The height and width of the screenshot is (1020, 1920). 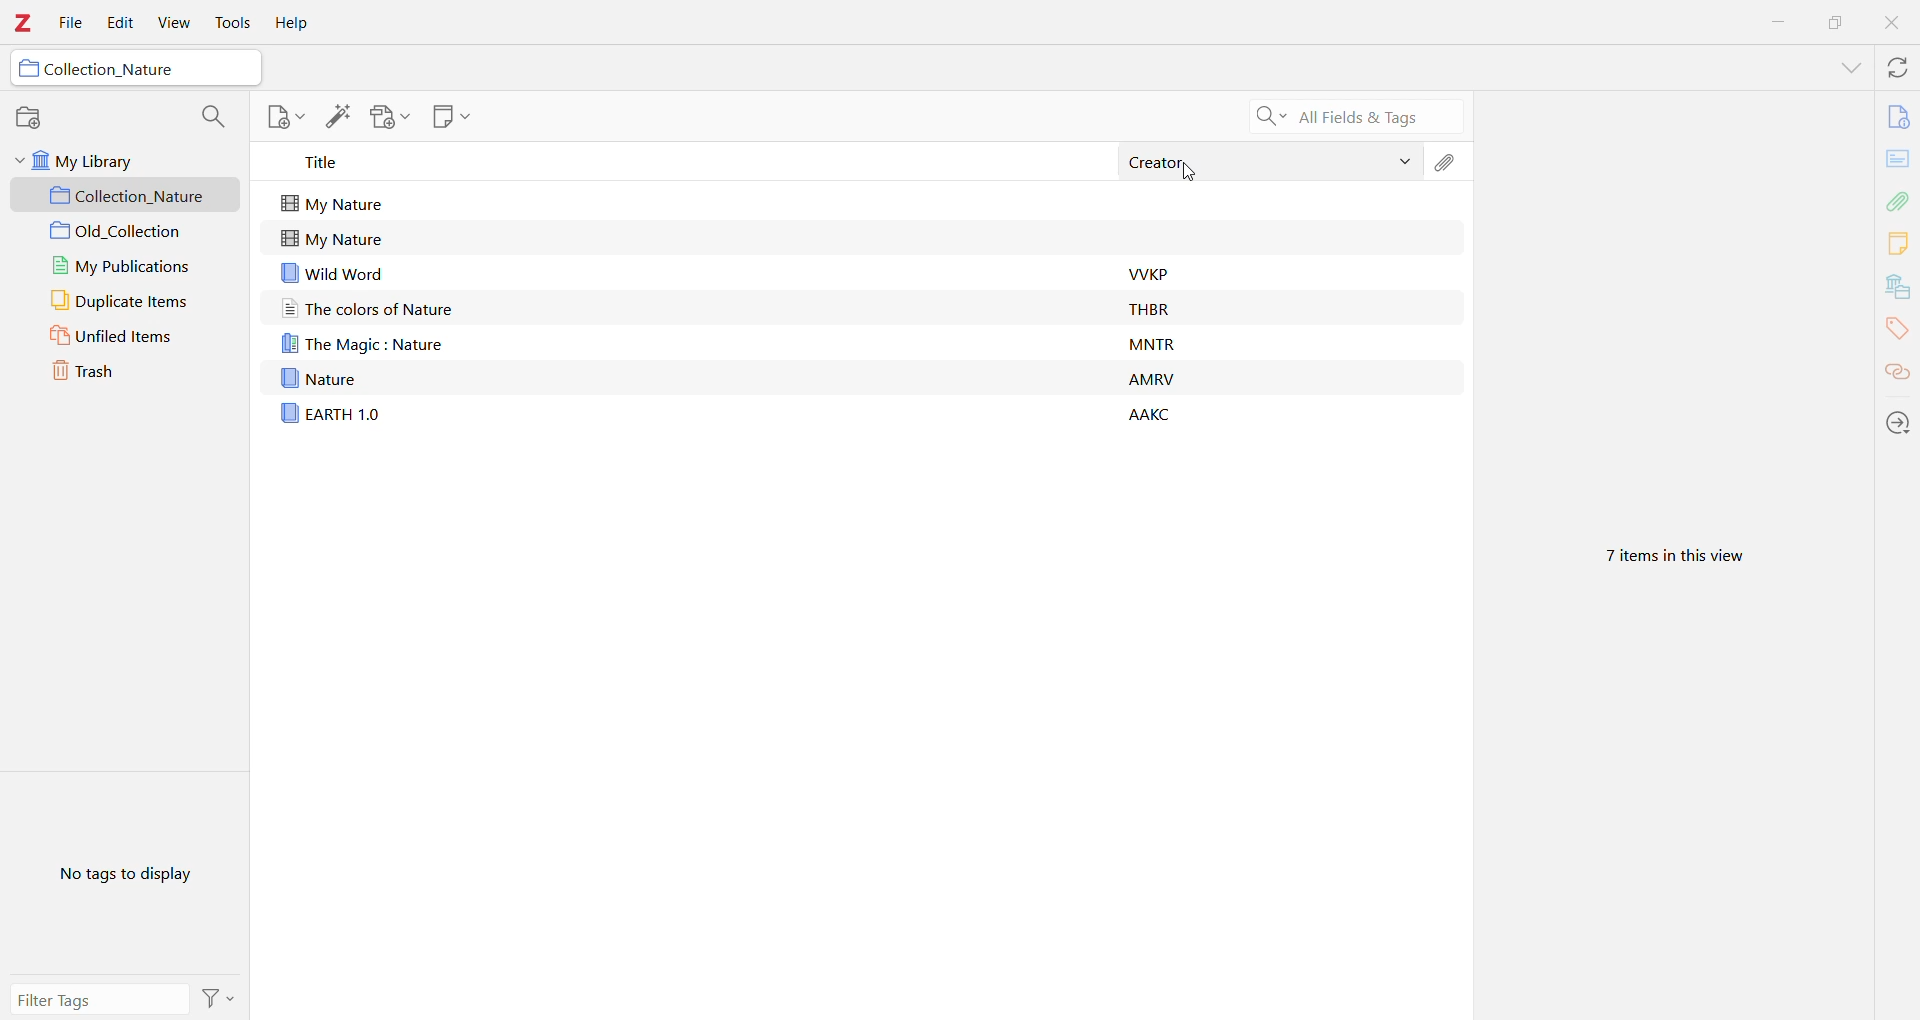 I want to click on Attachments, so click(x=1447, y=162).